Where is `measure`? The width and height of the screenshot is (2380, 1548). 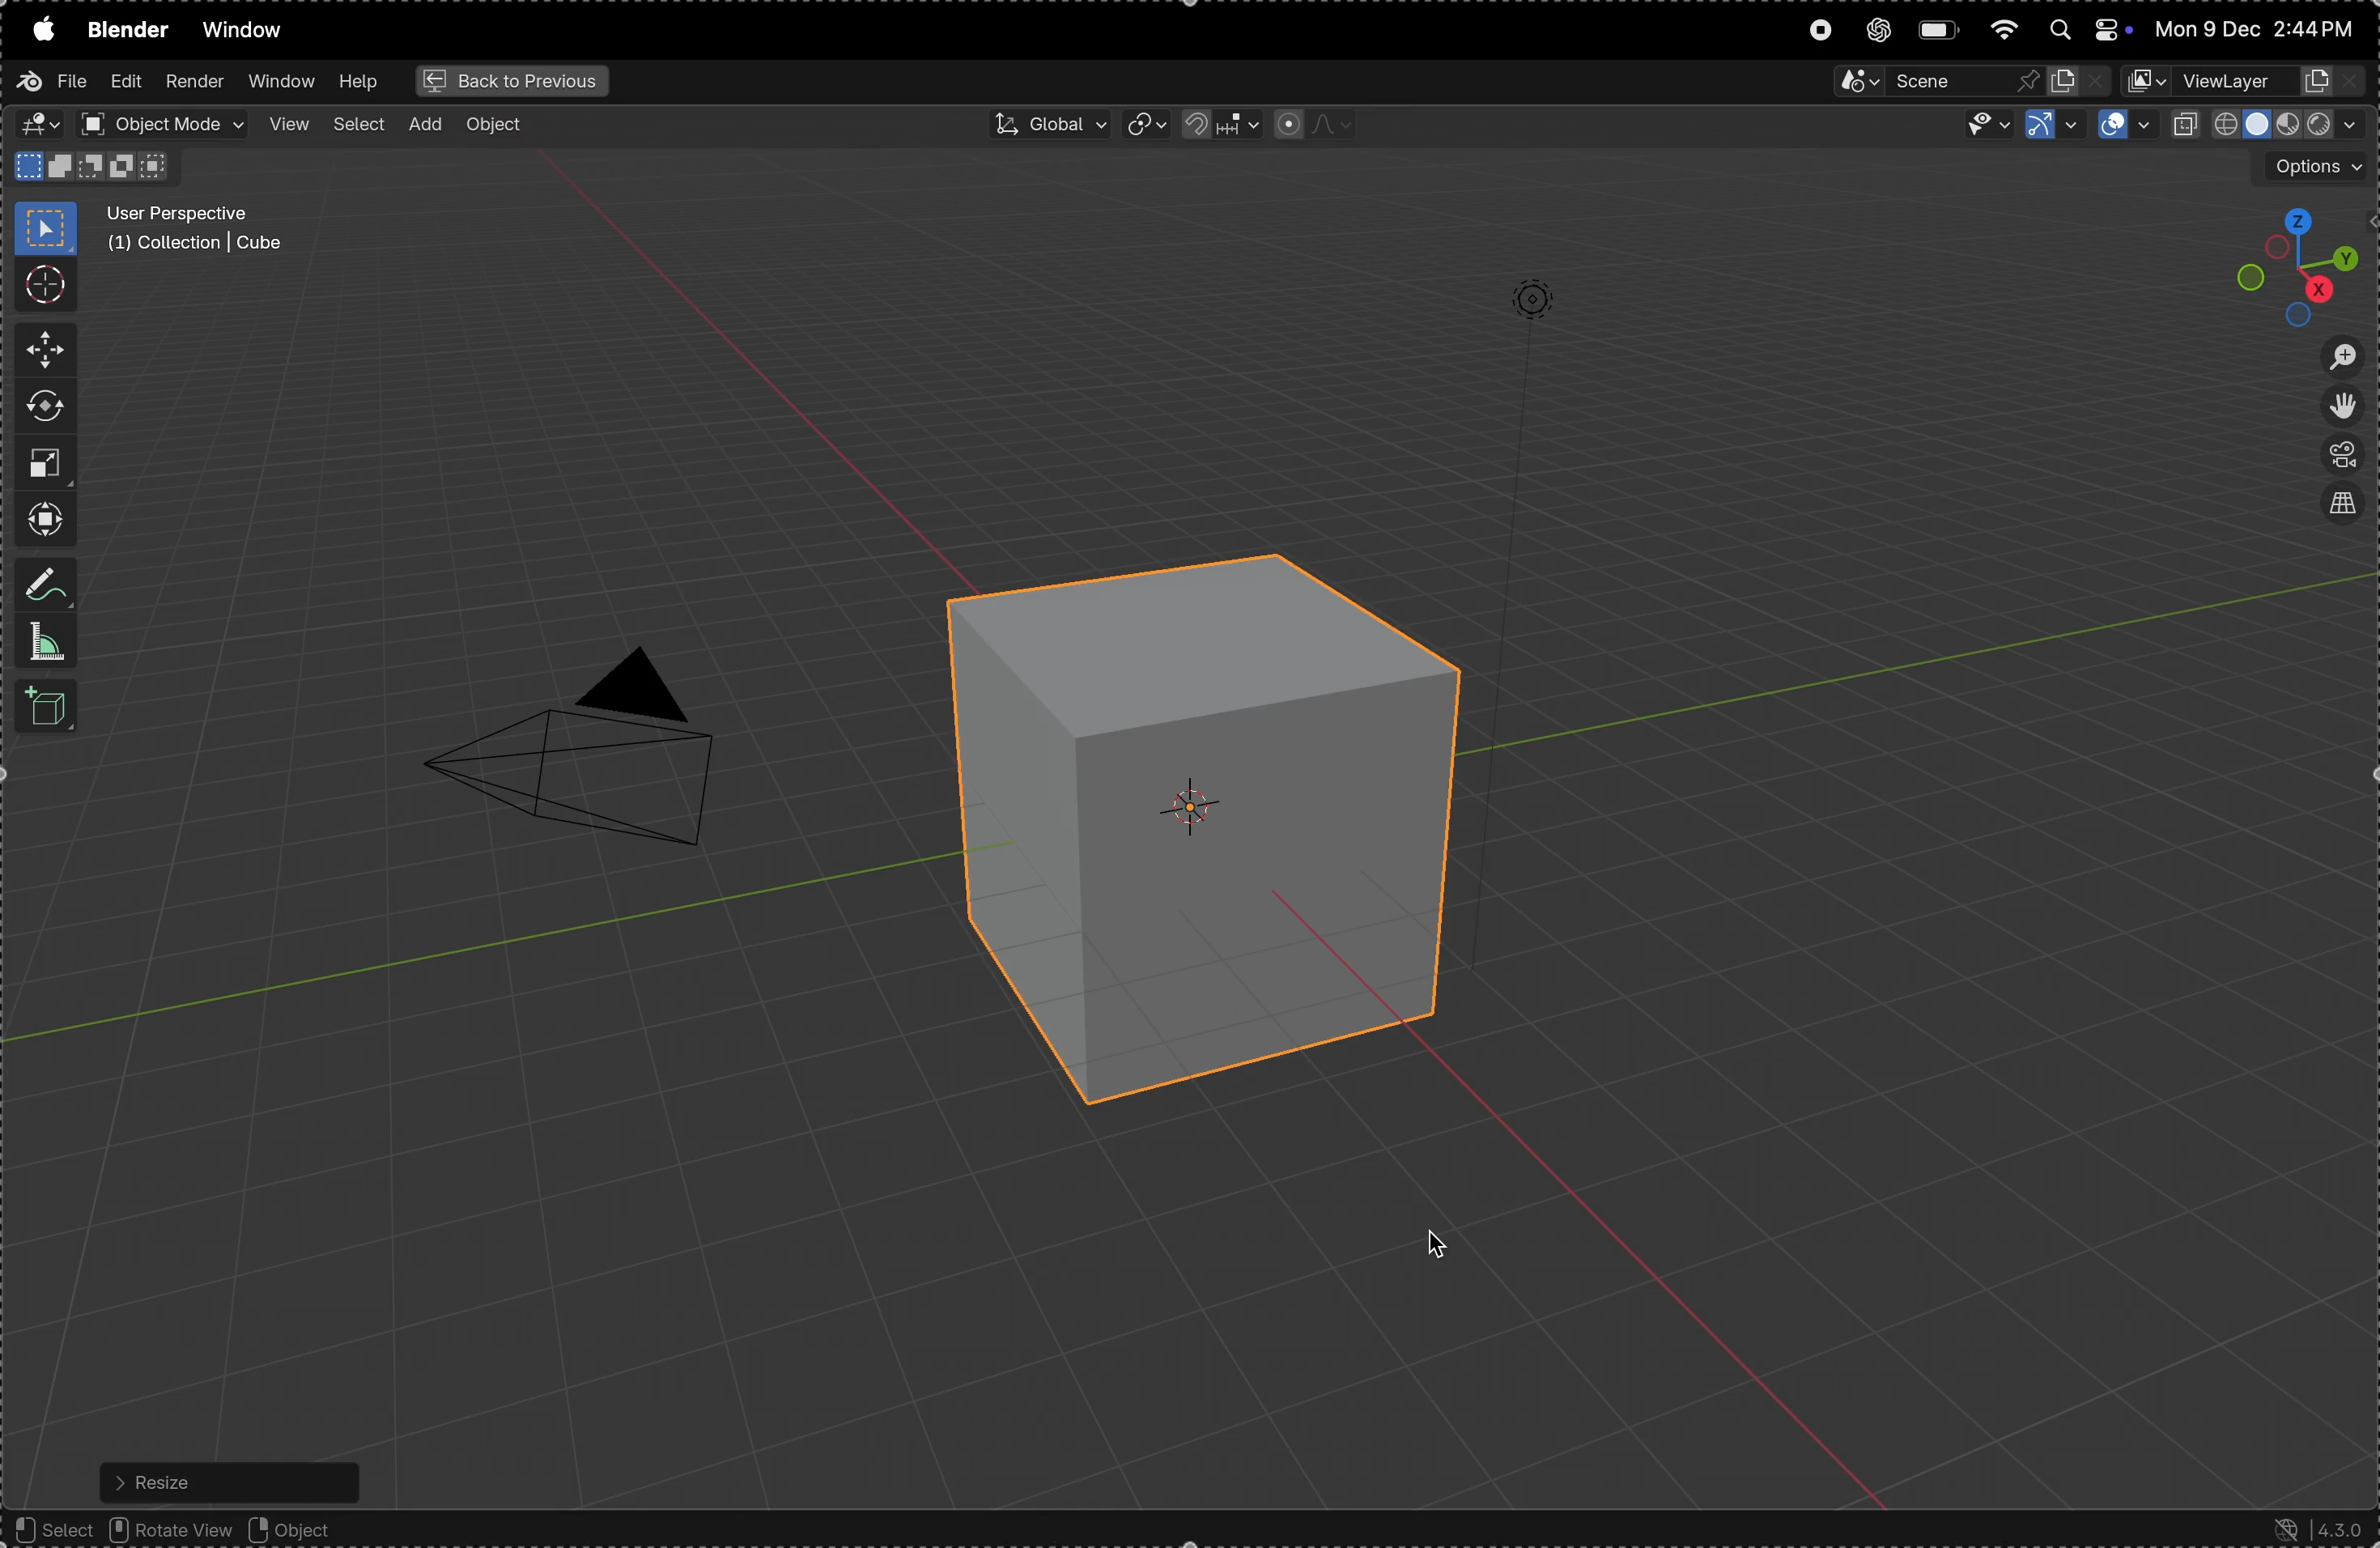 measure is located at coordinates (41, 641).